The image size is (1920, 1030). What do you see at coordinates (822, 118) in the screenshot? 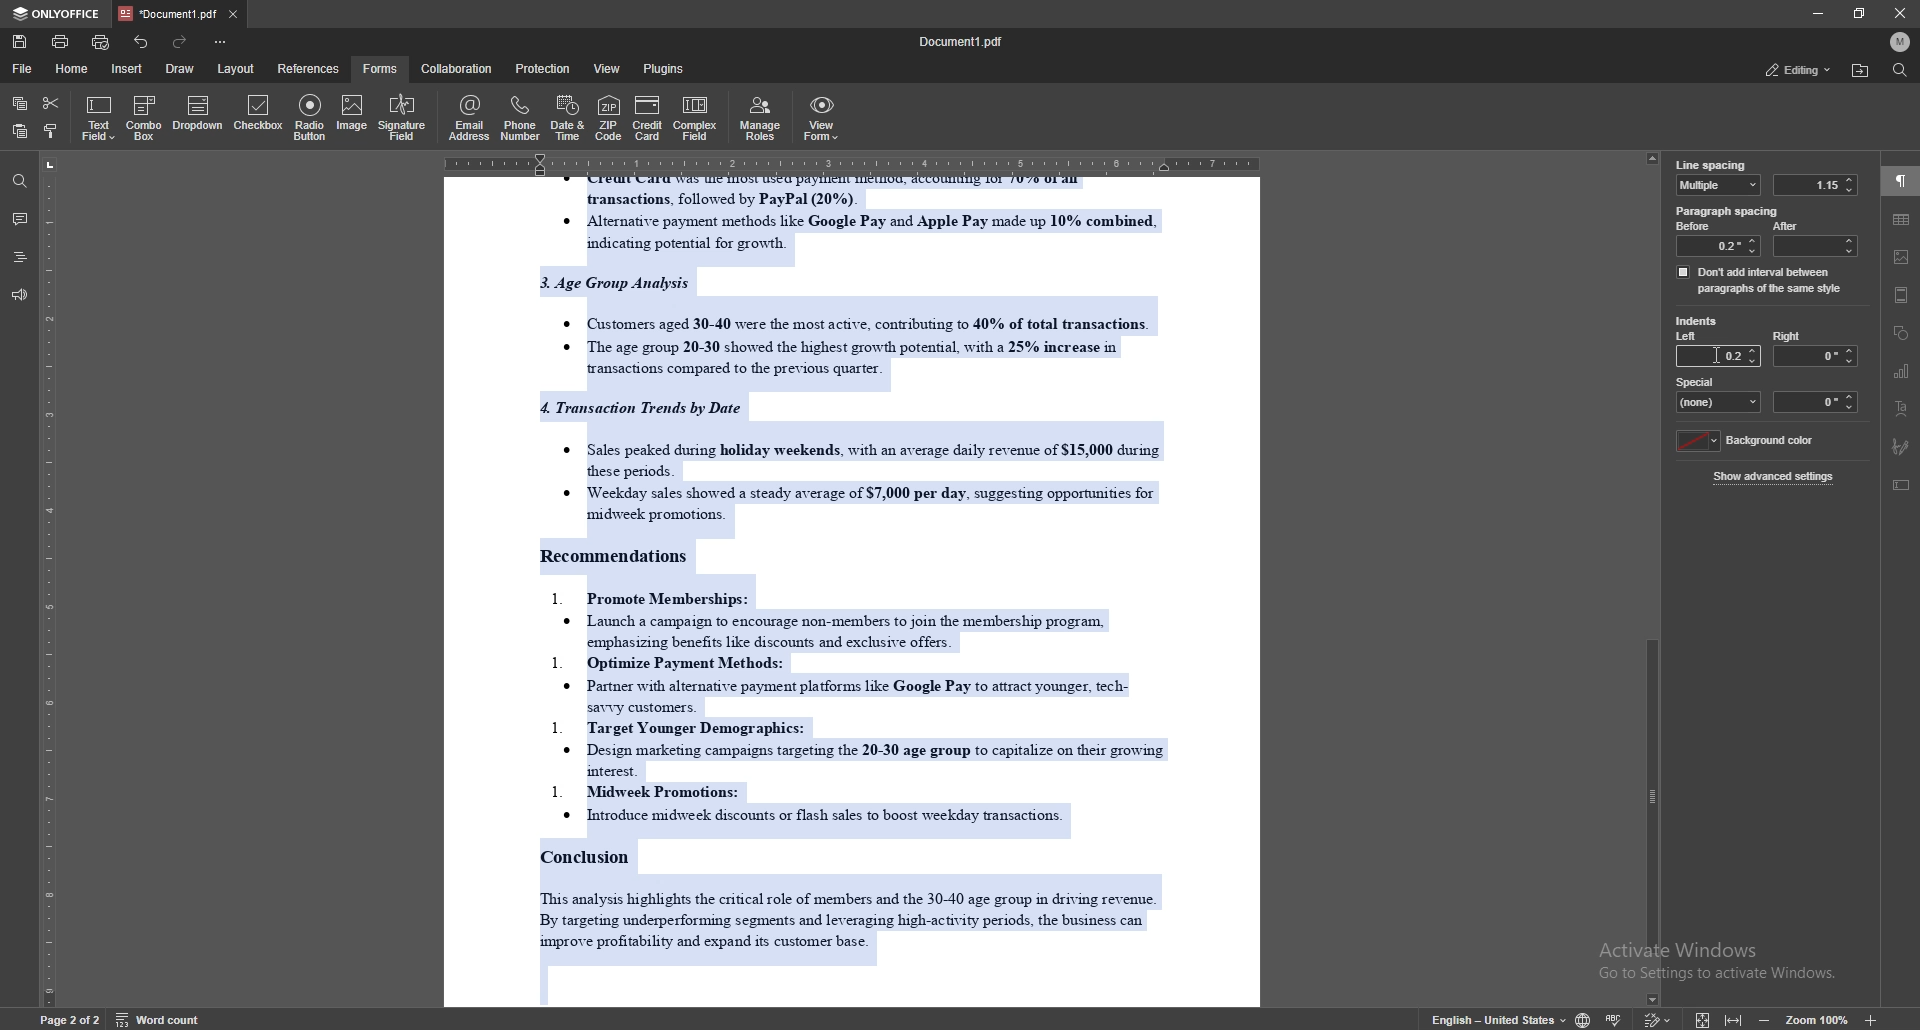
I see `view form` at bounding box center [822, 118].